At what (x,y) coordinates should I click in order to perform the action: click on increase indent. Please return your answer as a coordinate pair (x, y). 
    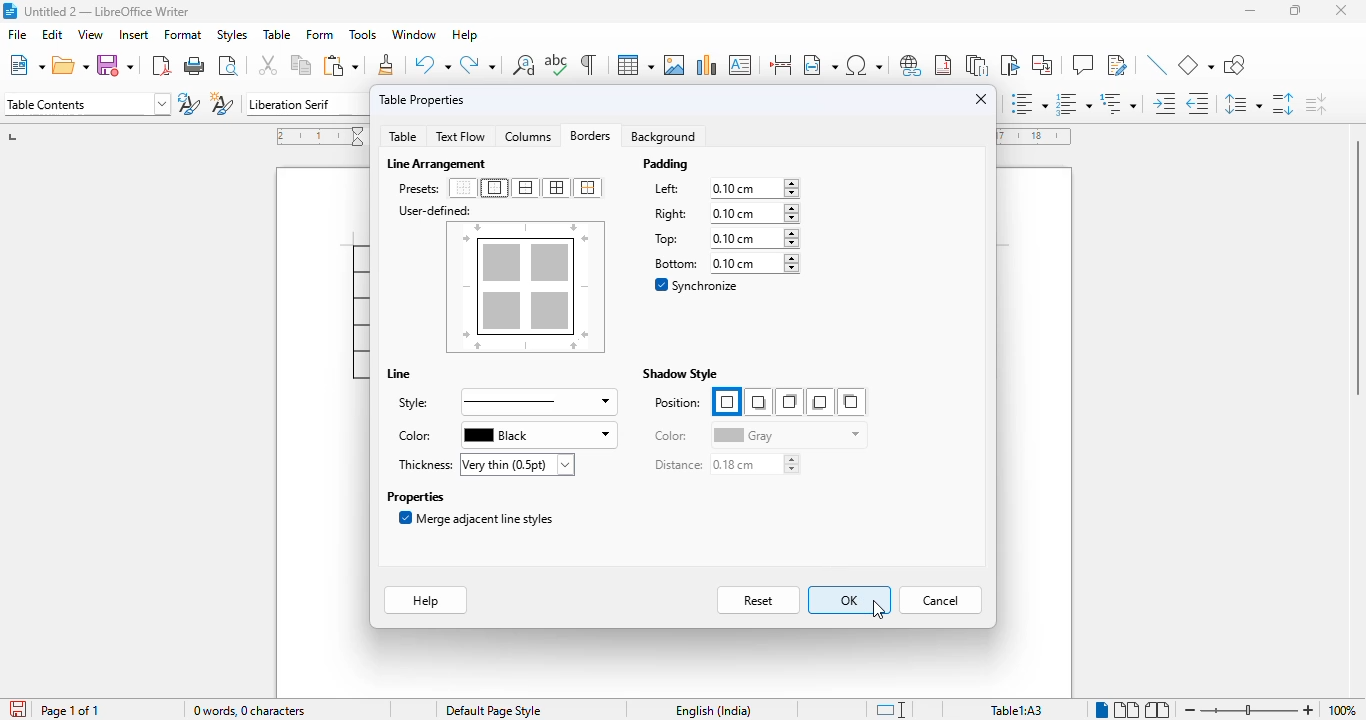
    Looking at the image, I should click on (1166, 103).